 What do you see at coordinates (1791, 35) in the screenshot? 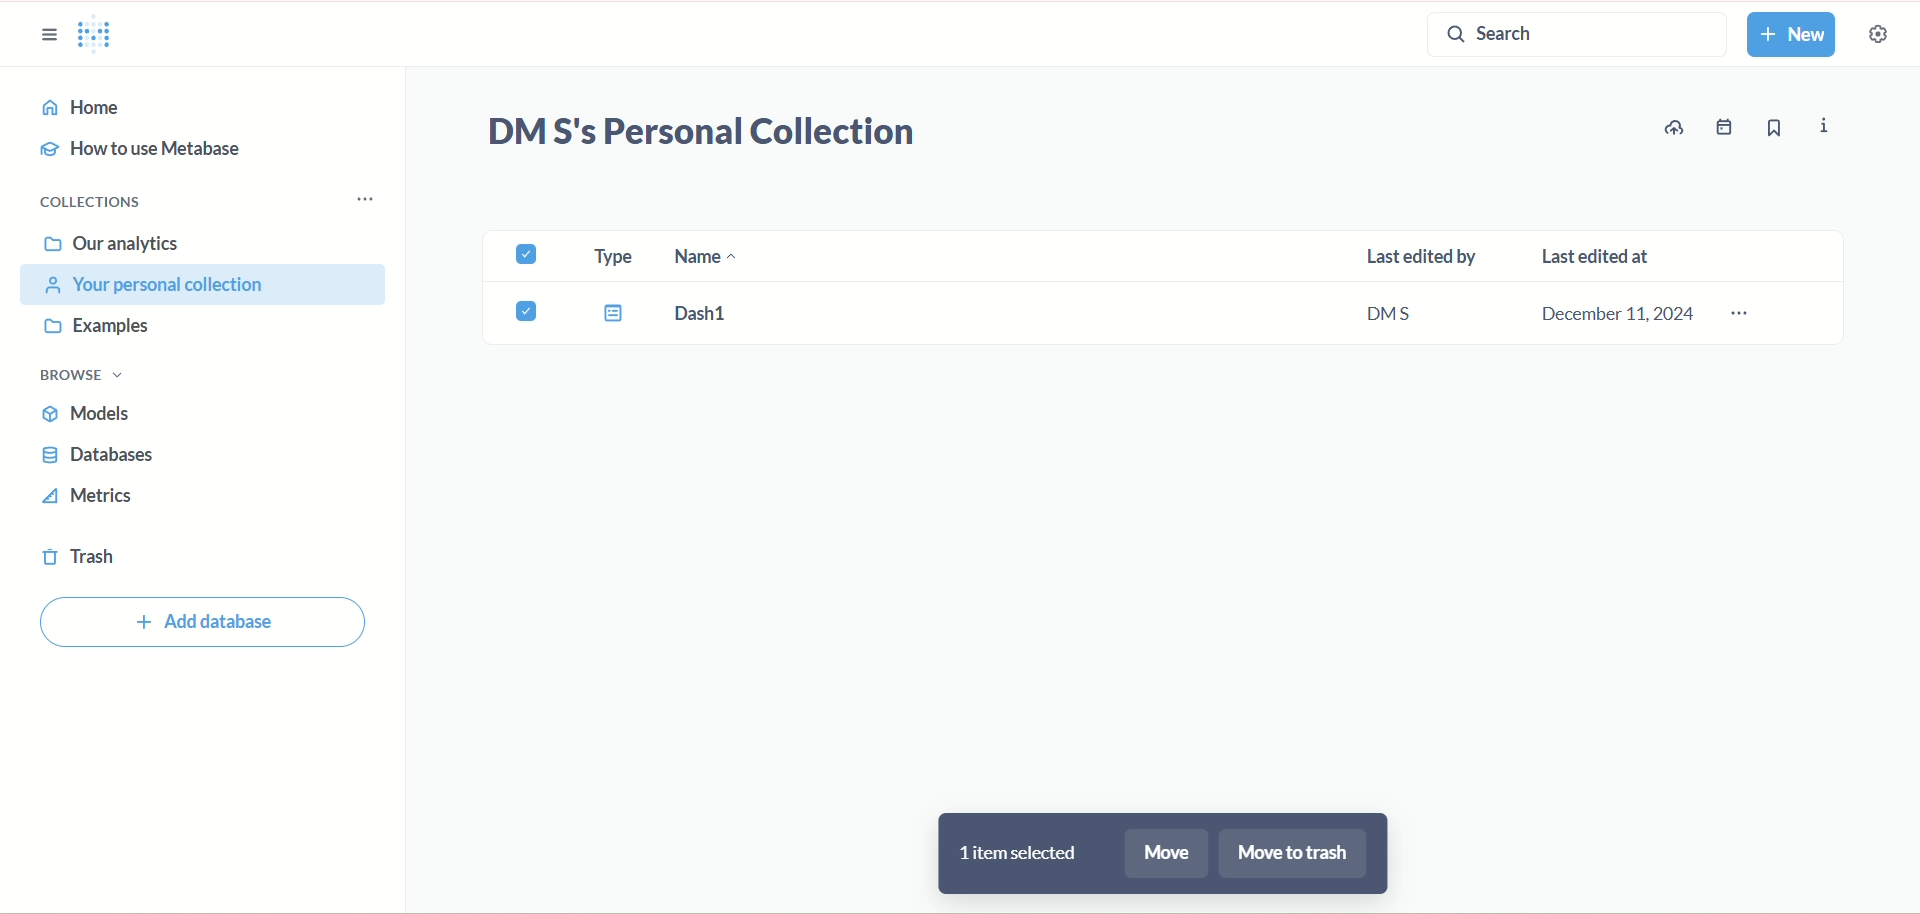
I see `new` at bounding box center [1791, 35].